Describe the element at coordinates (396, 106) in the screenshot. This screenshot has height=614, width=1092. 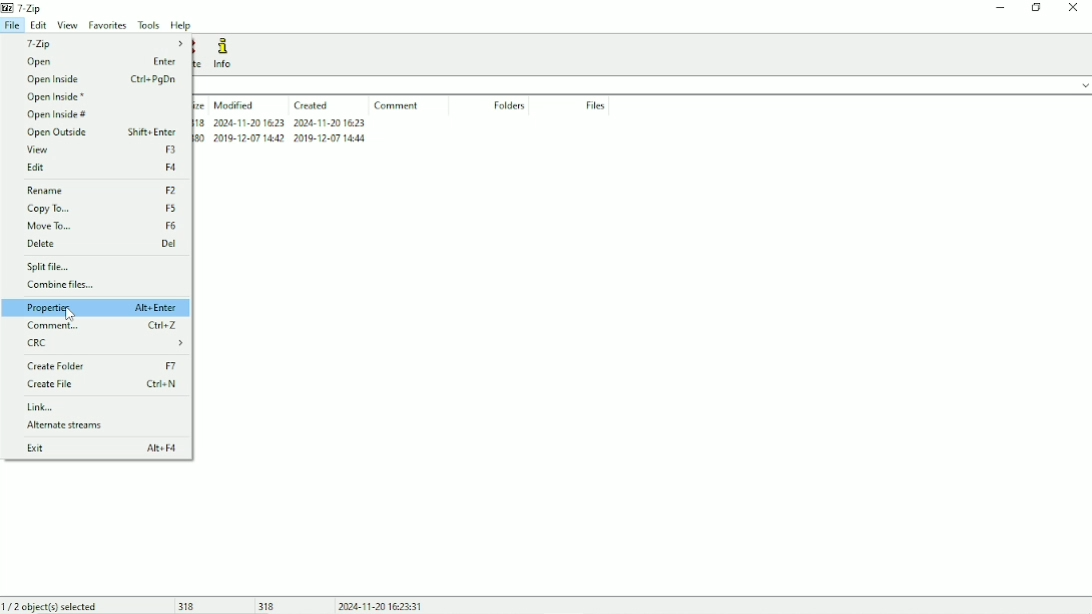
I see `Comment` at that location.